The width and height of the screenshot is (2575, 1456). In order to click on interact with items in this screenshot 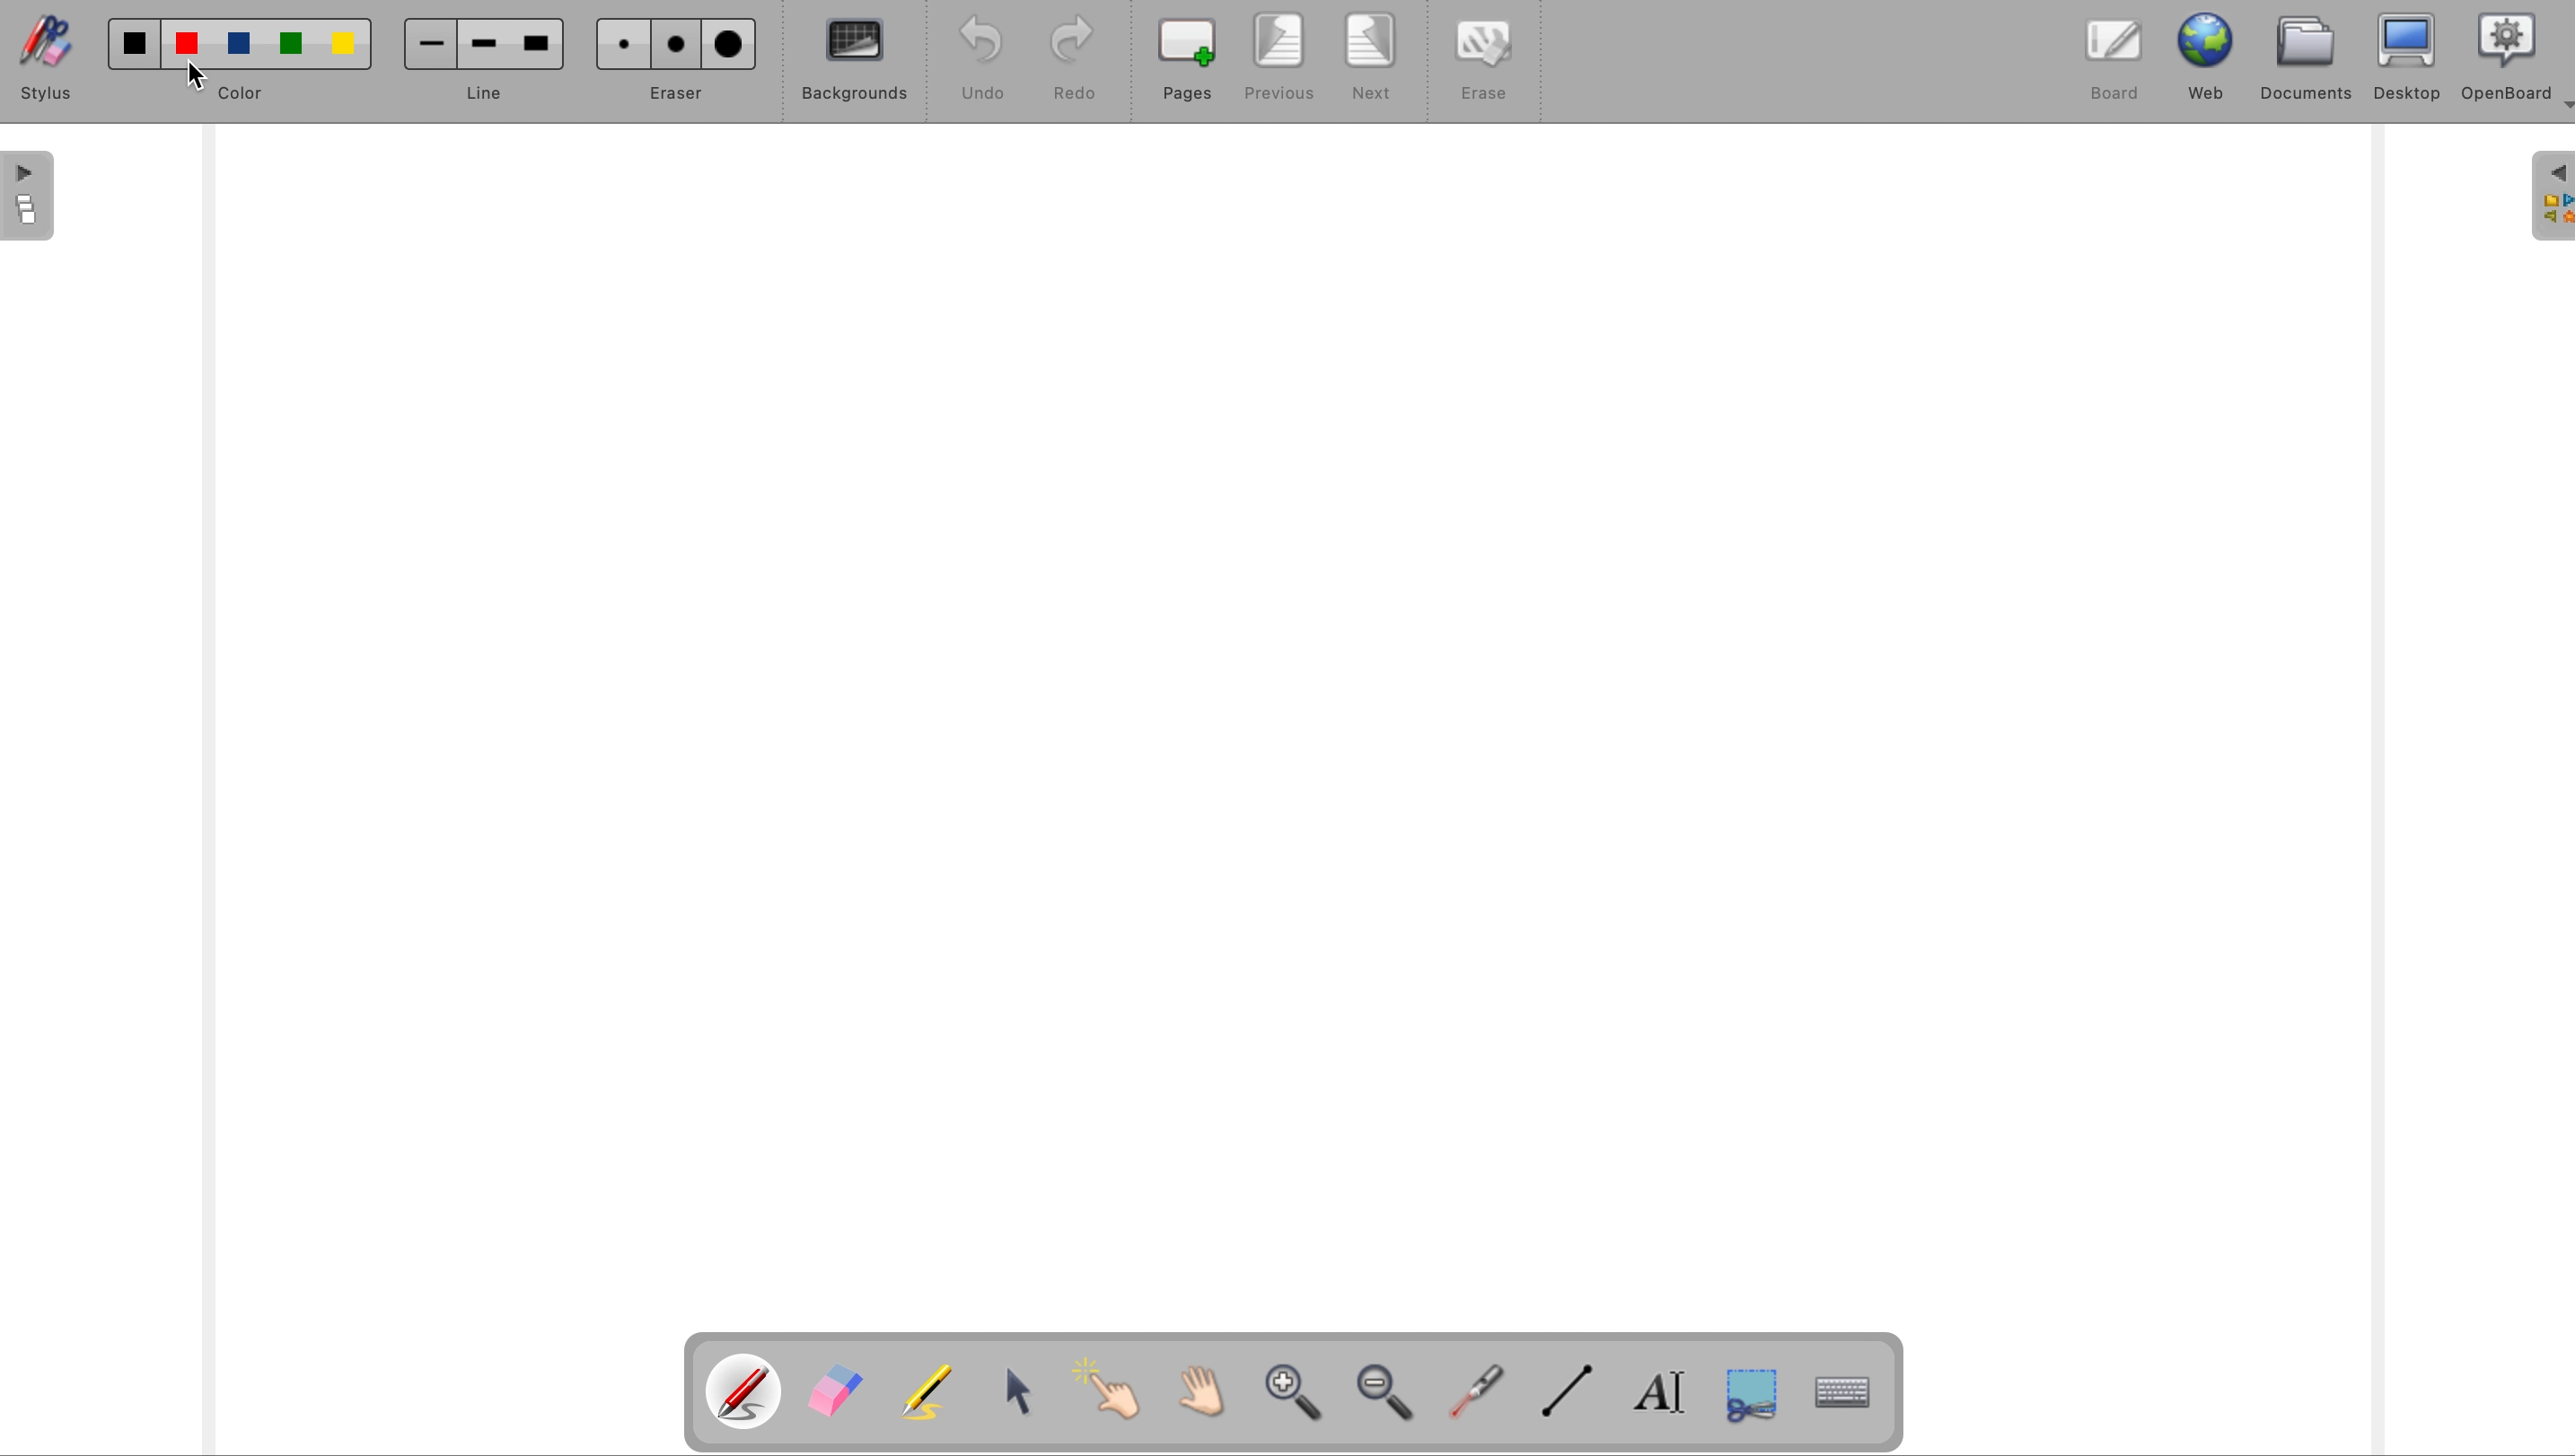, I will do `click(1108, 1393)`.